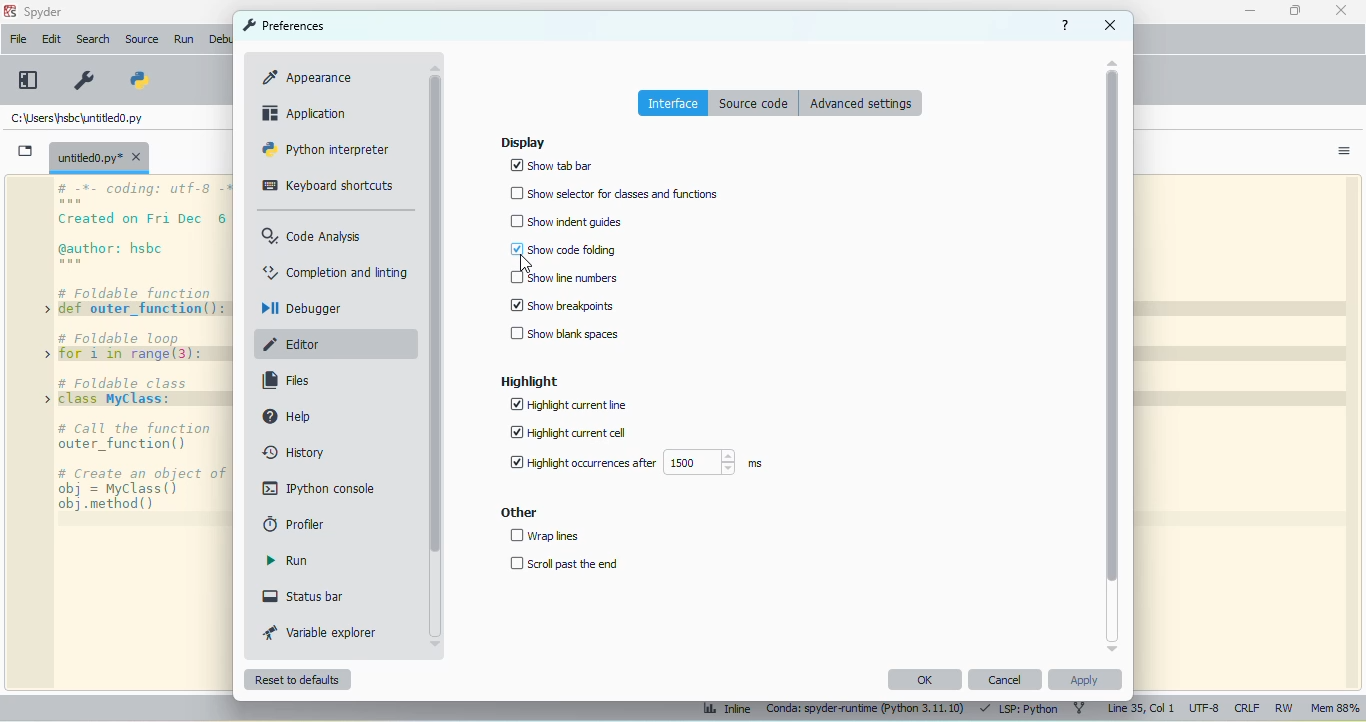 This screenshot has width=1366, height=722. Describe the element at coordinates (1084, 679) in the screenshot. I see `apply` at that location.